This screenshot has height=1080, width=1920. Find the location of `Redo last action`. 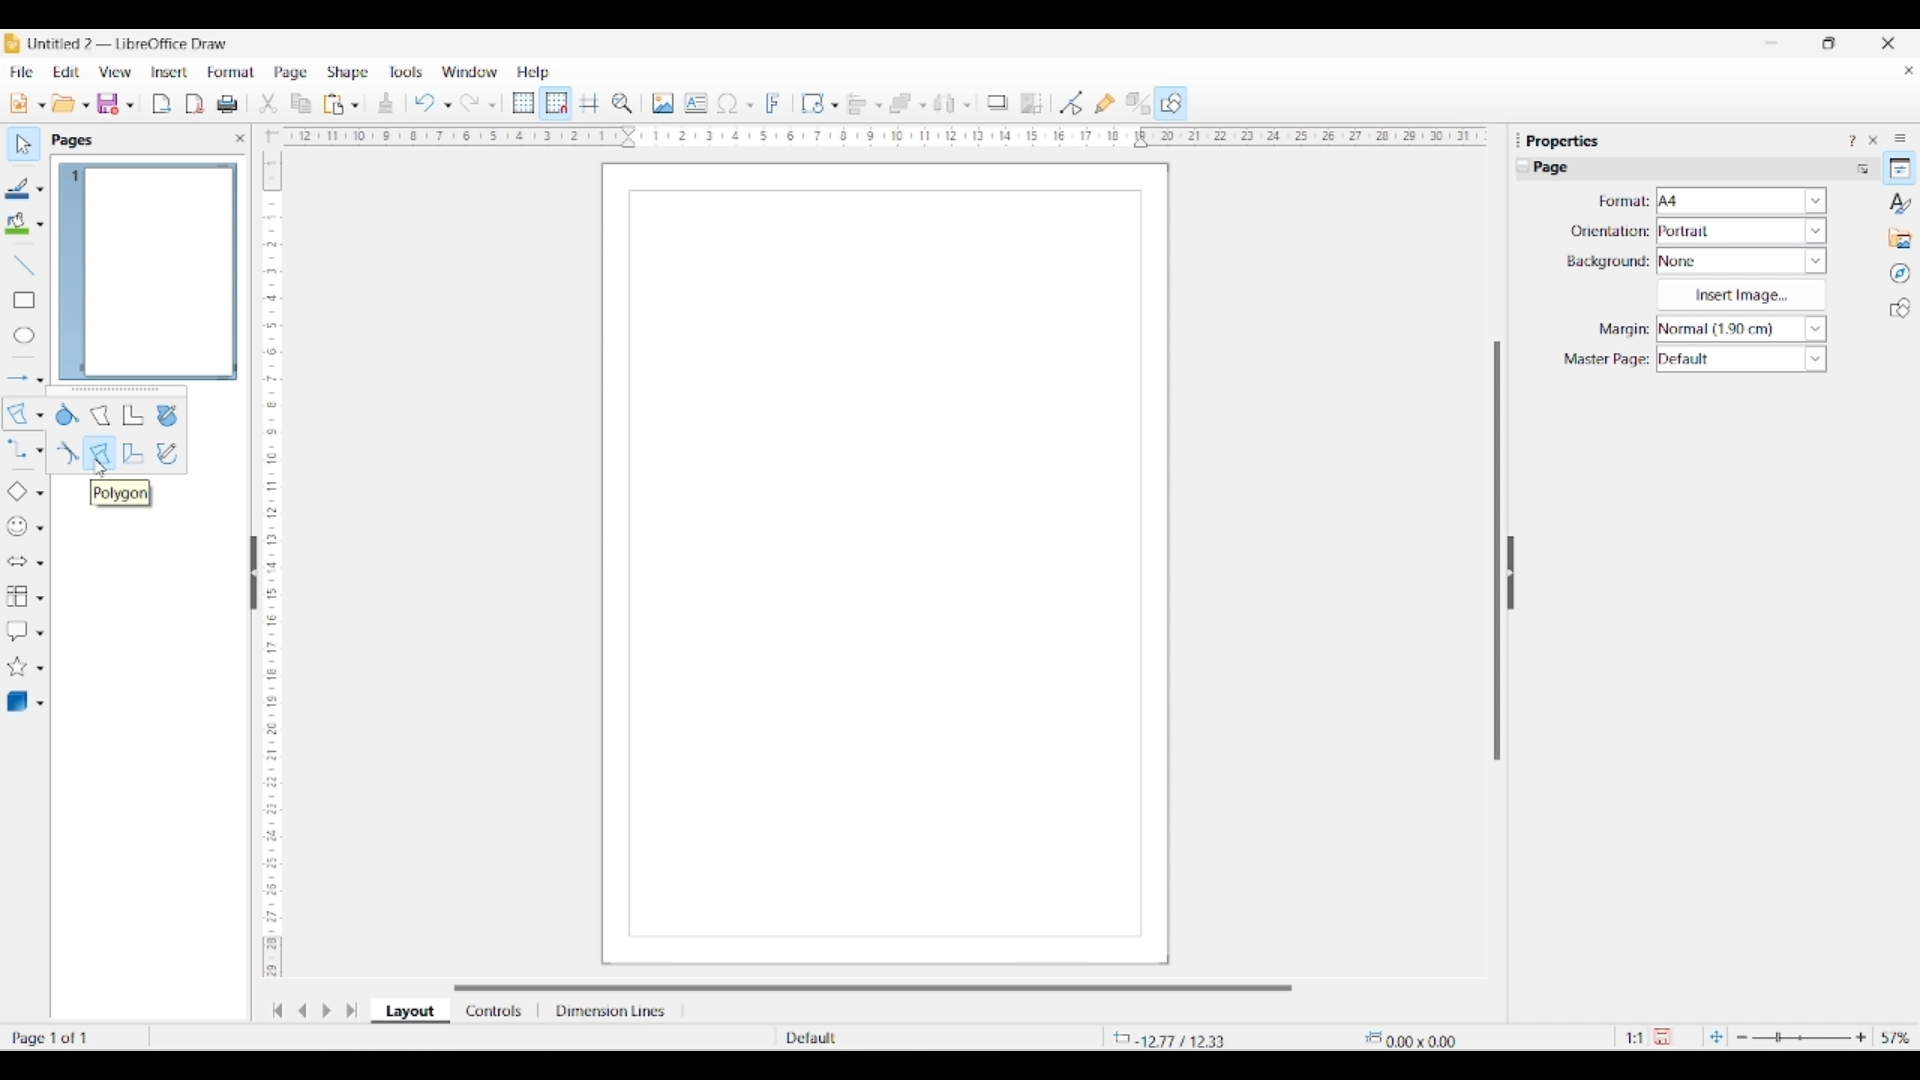

Redo last action is located at coordinates (470, 103).